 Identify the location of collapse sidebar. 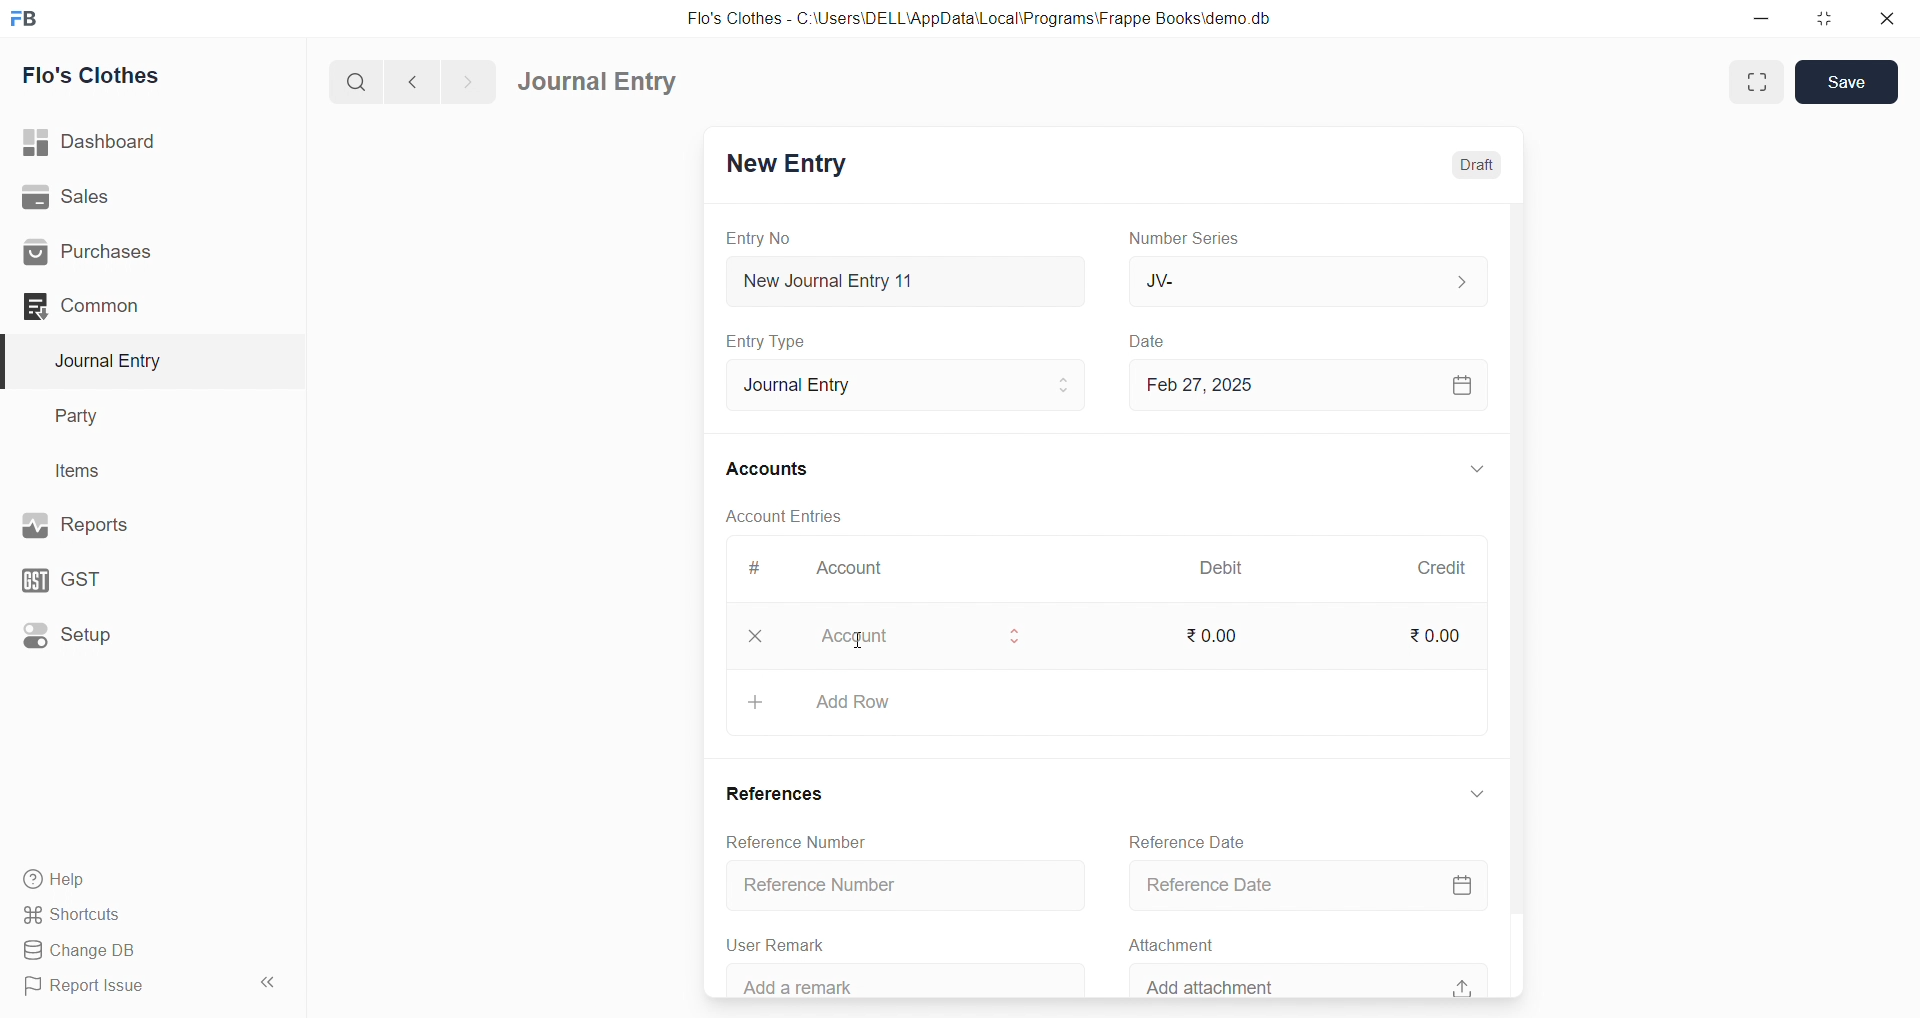
(271, 982).